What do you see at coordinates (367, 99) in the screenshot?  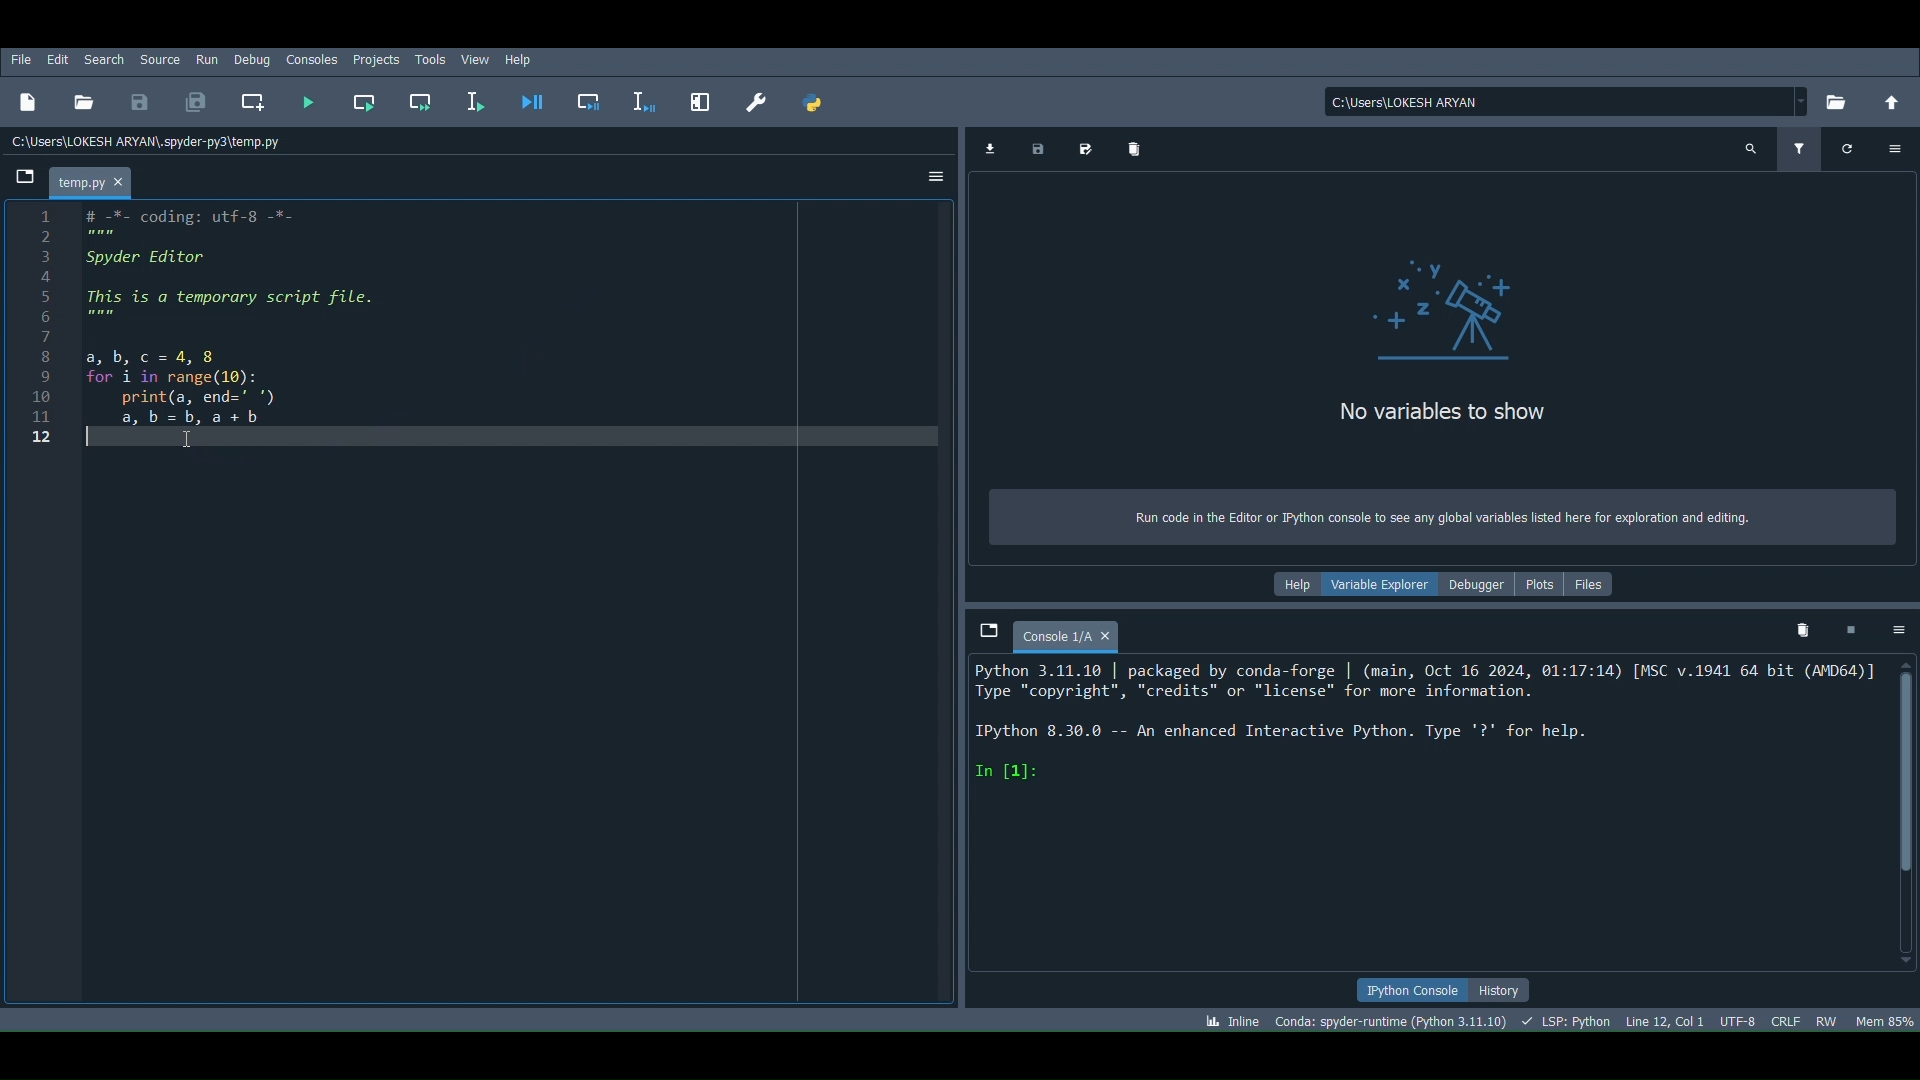 I see `Run current cell (Ctrl + Return)` at bounding box center [367, 99].